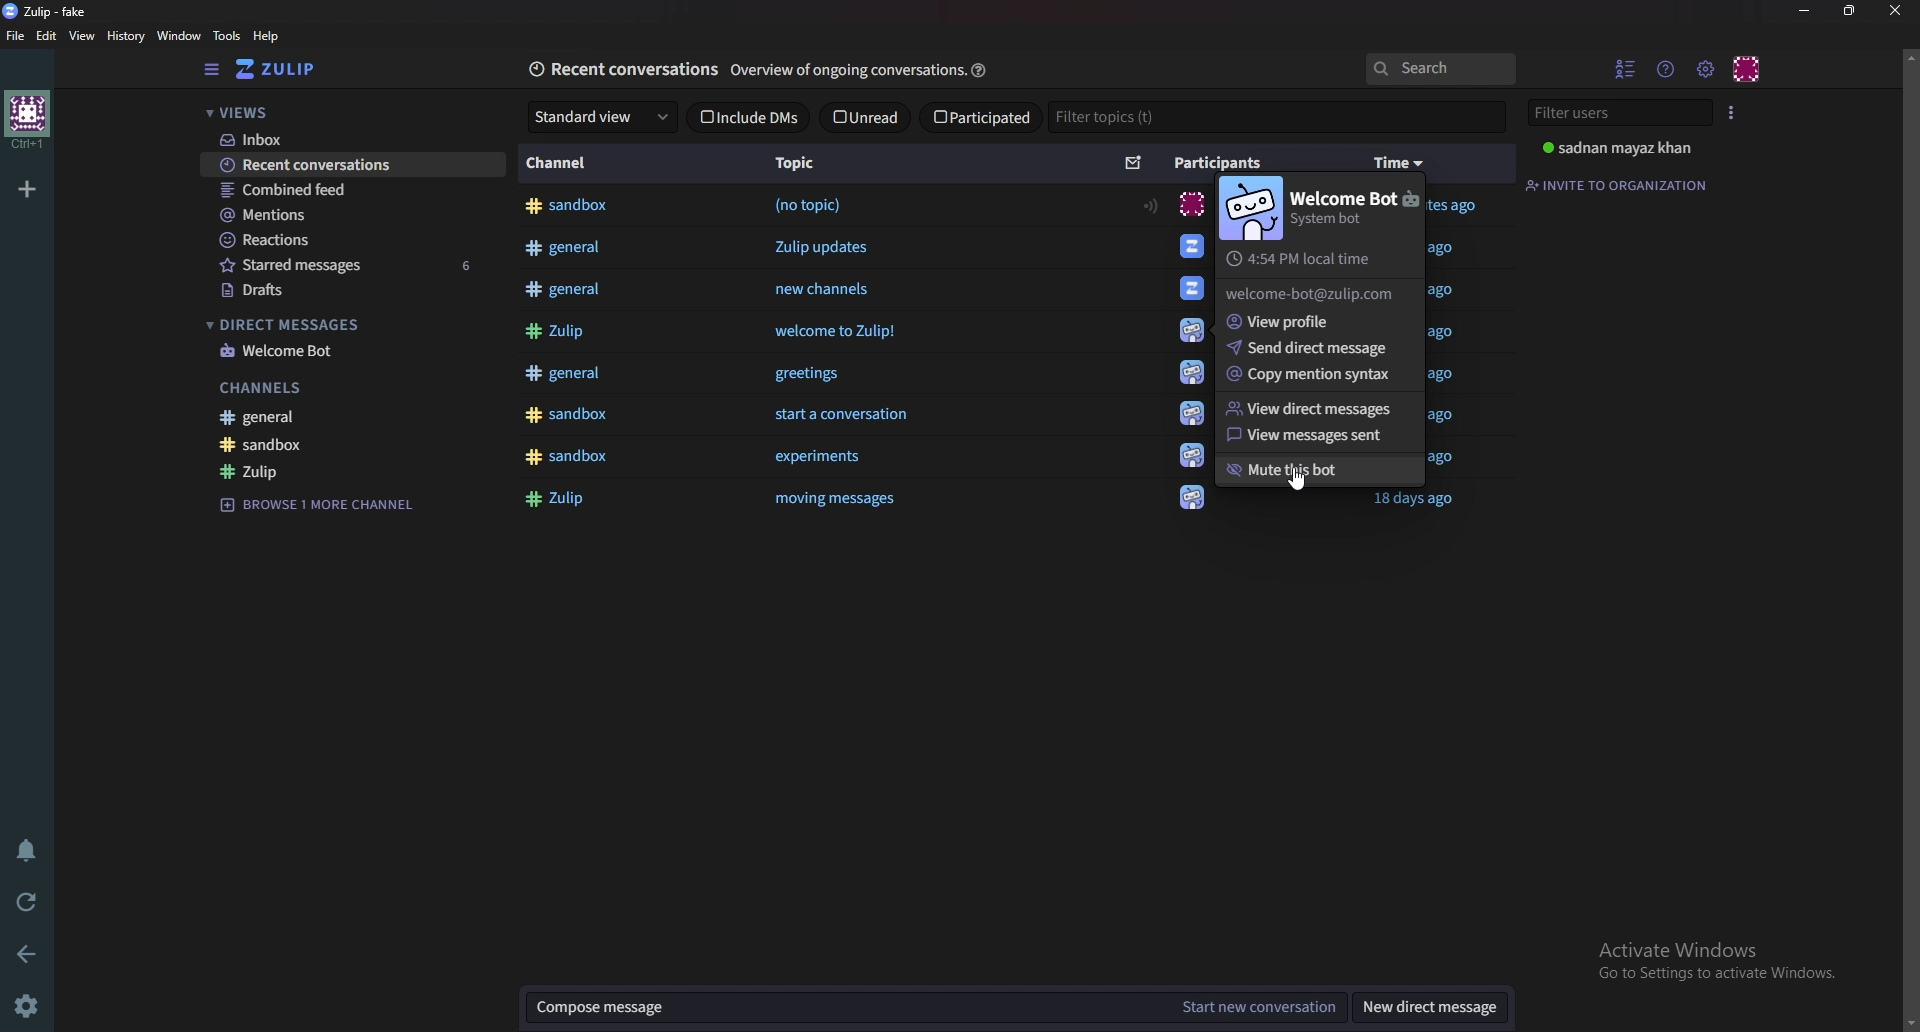 The height and width of the screenshot is (1032, 1920). I want to click on user, so click(1616, 148).